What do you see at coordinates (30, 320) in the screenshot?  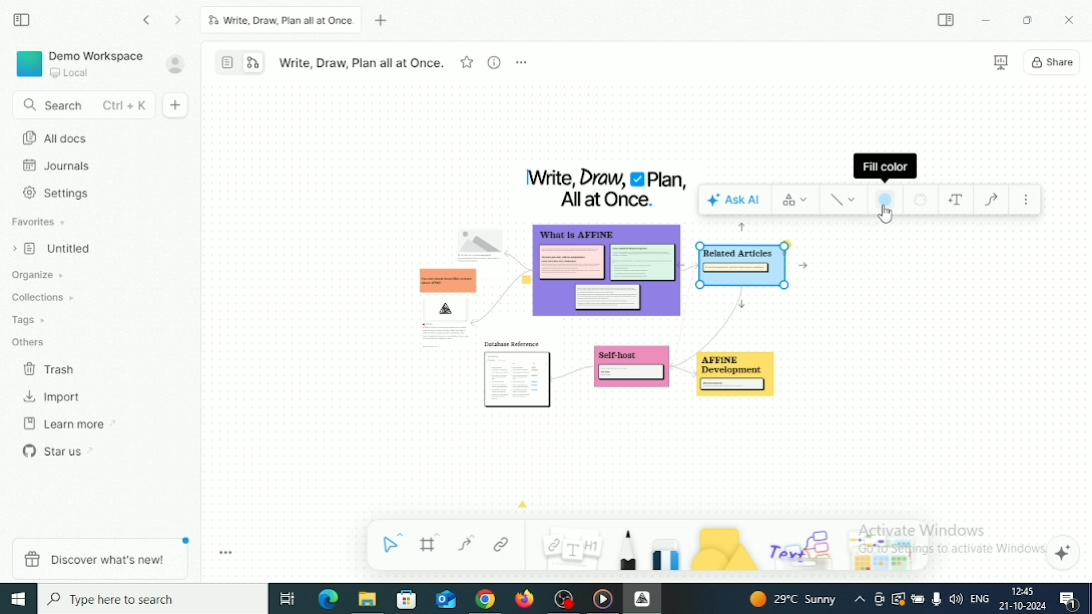 I see `Tags` at bounding box center [30, 320].